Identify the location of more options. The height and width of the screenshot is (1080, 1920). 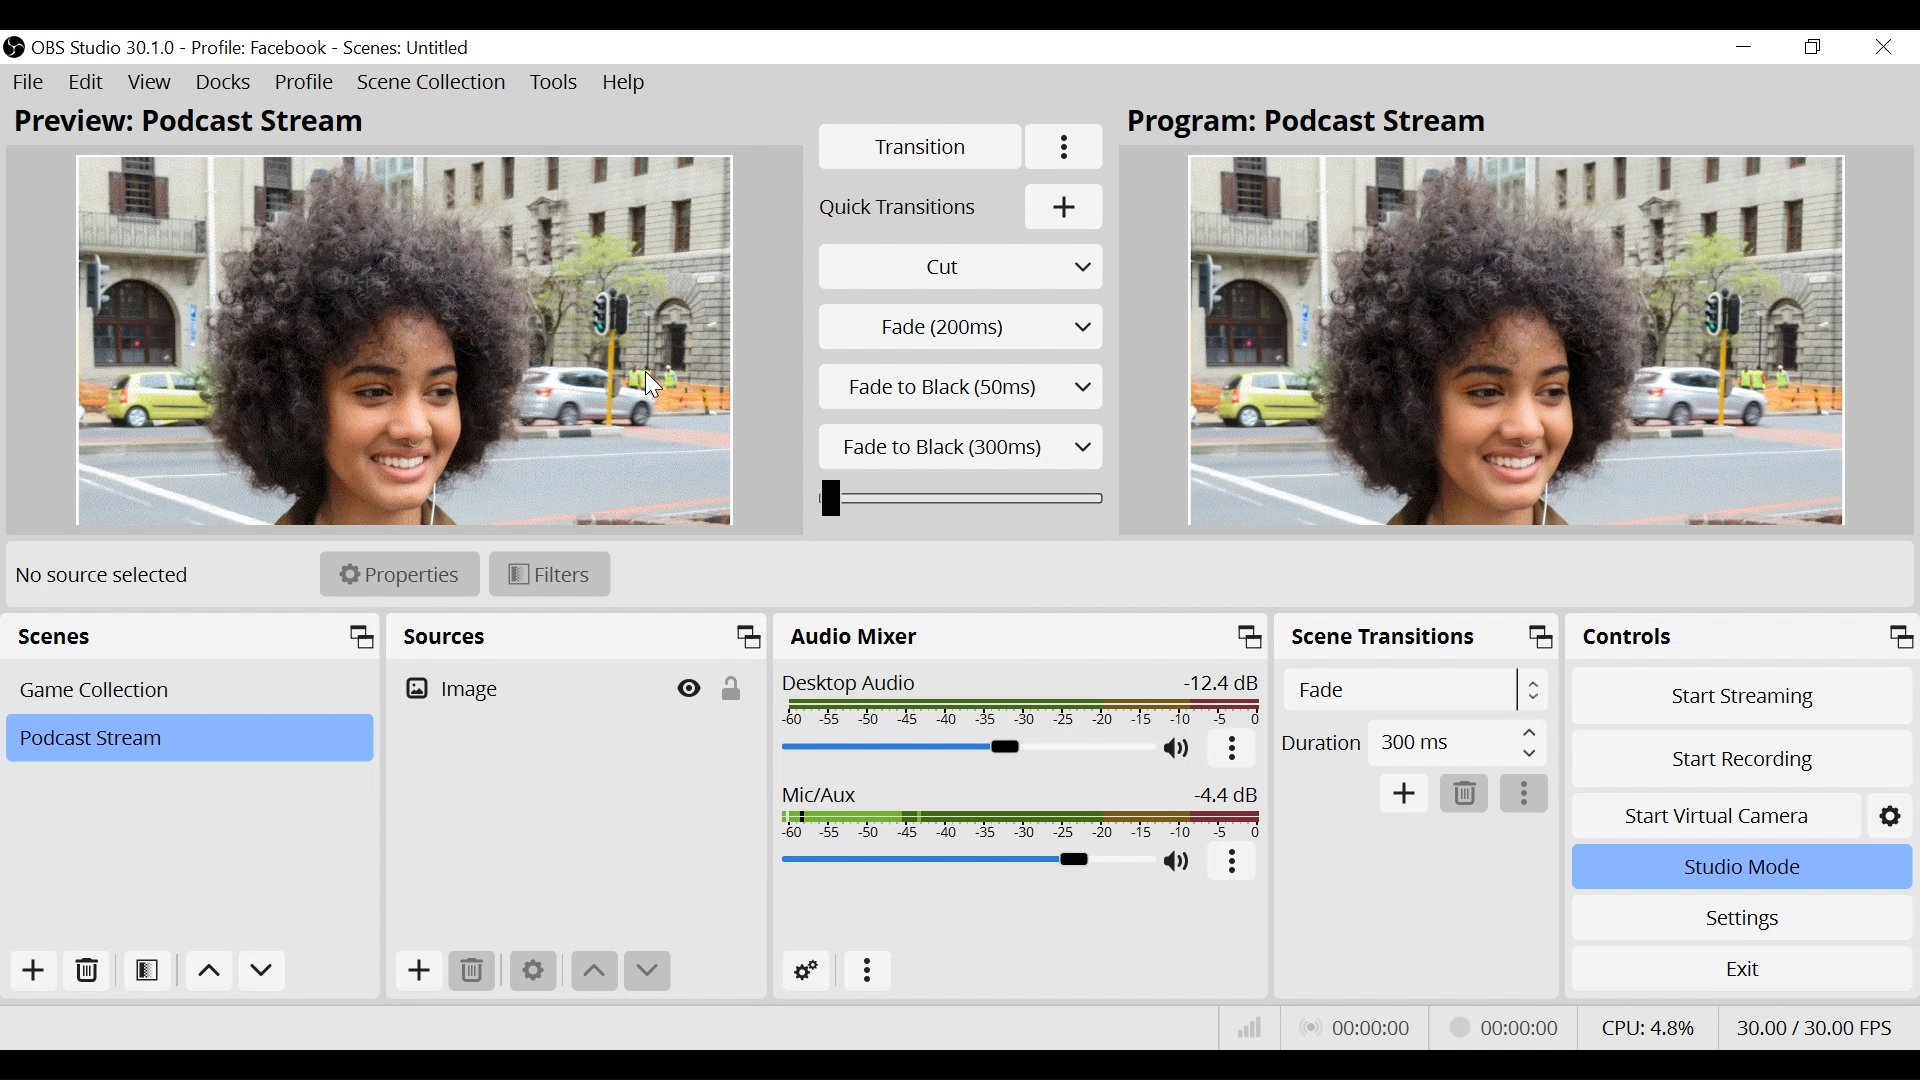
(1526, 793).